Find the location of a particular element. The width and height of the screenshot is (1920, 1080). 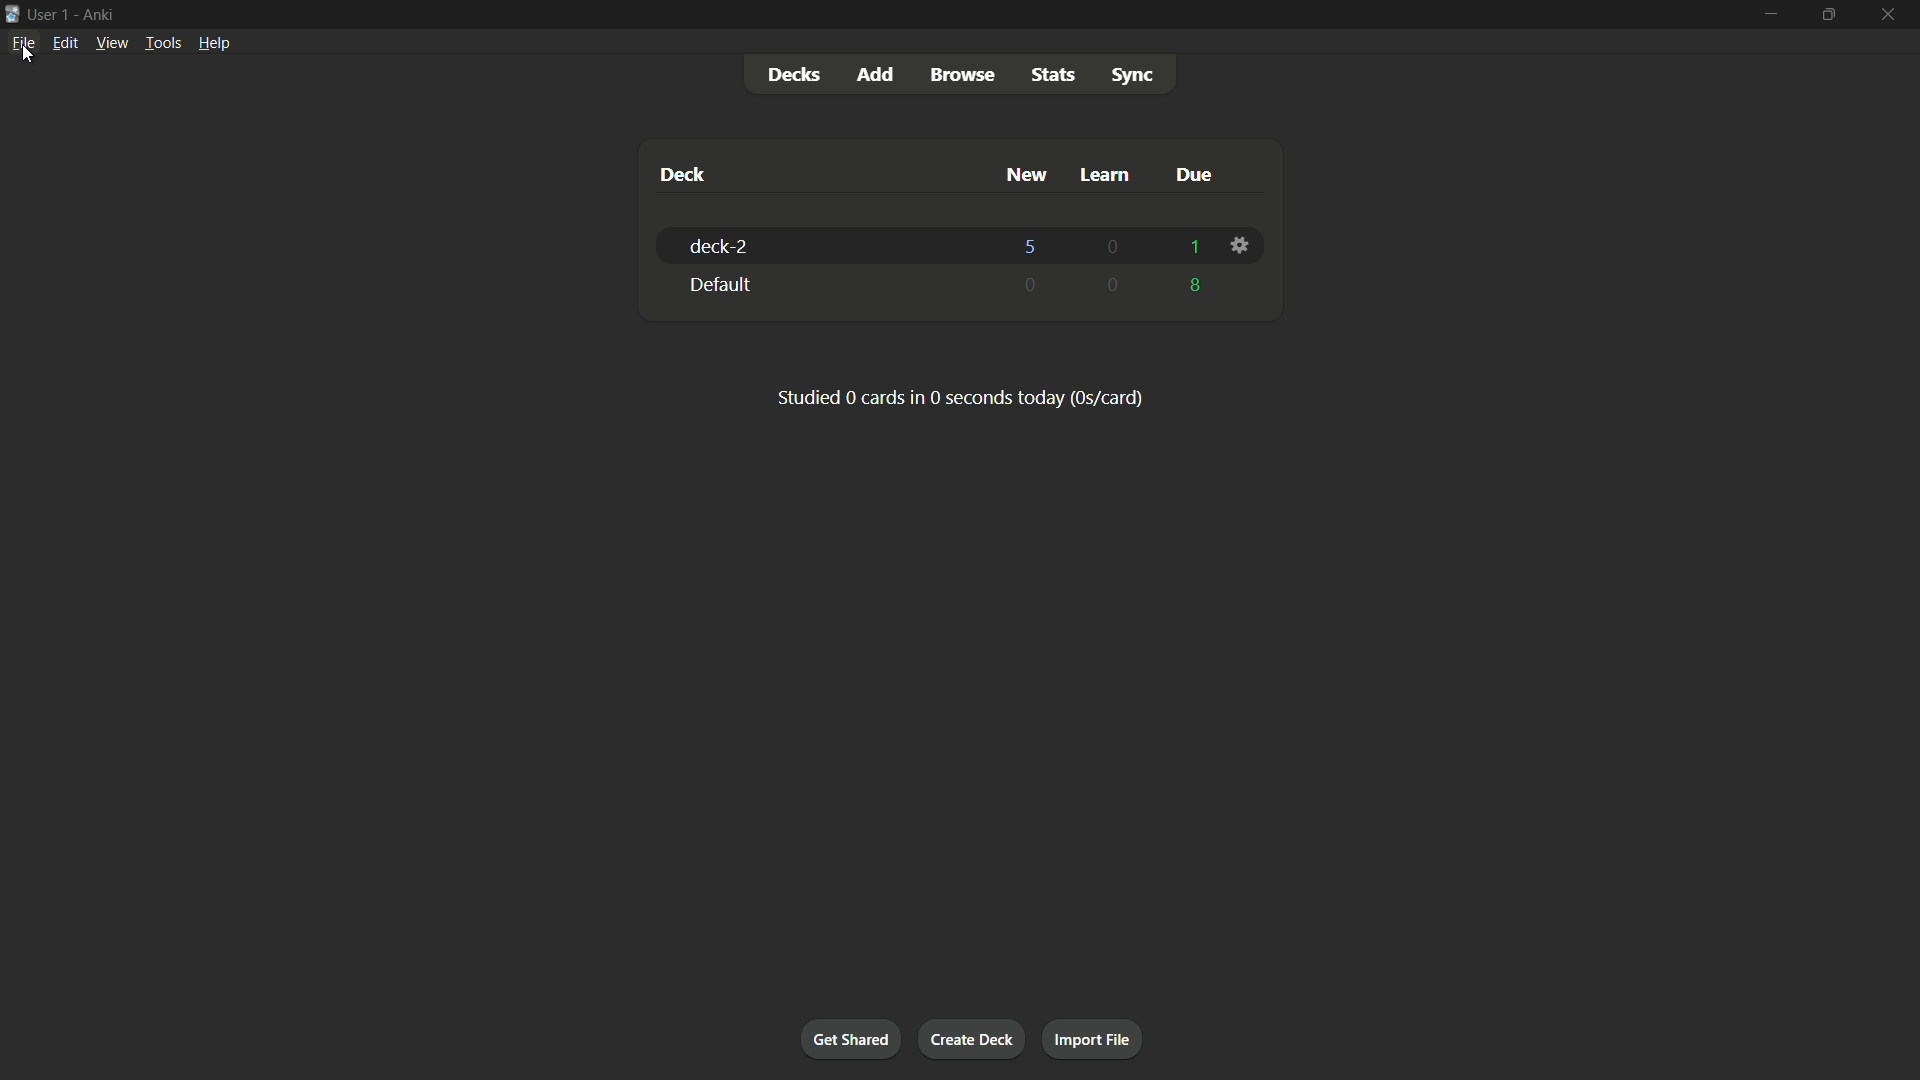

New is located at coordinates (1024, 175).